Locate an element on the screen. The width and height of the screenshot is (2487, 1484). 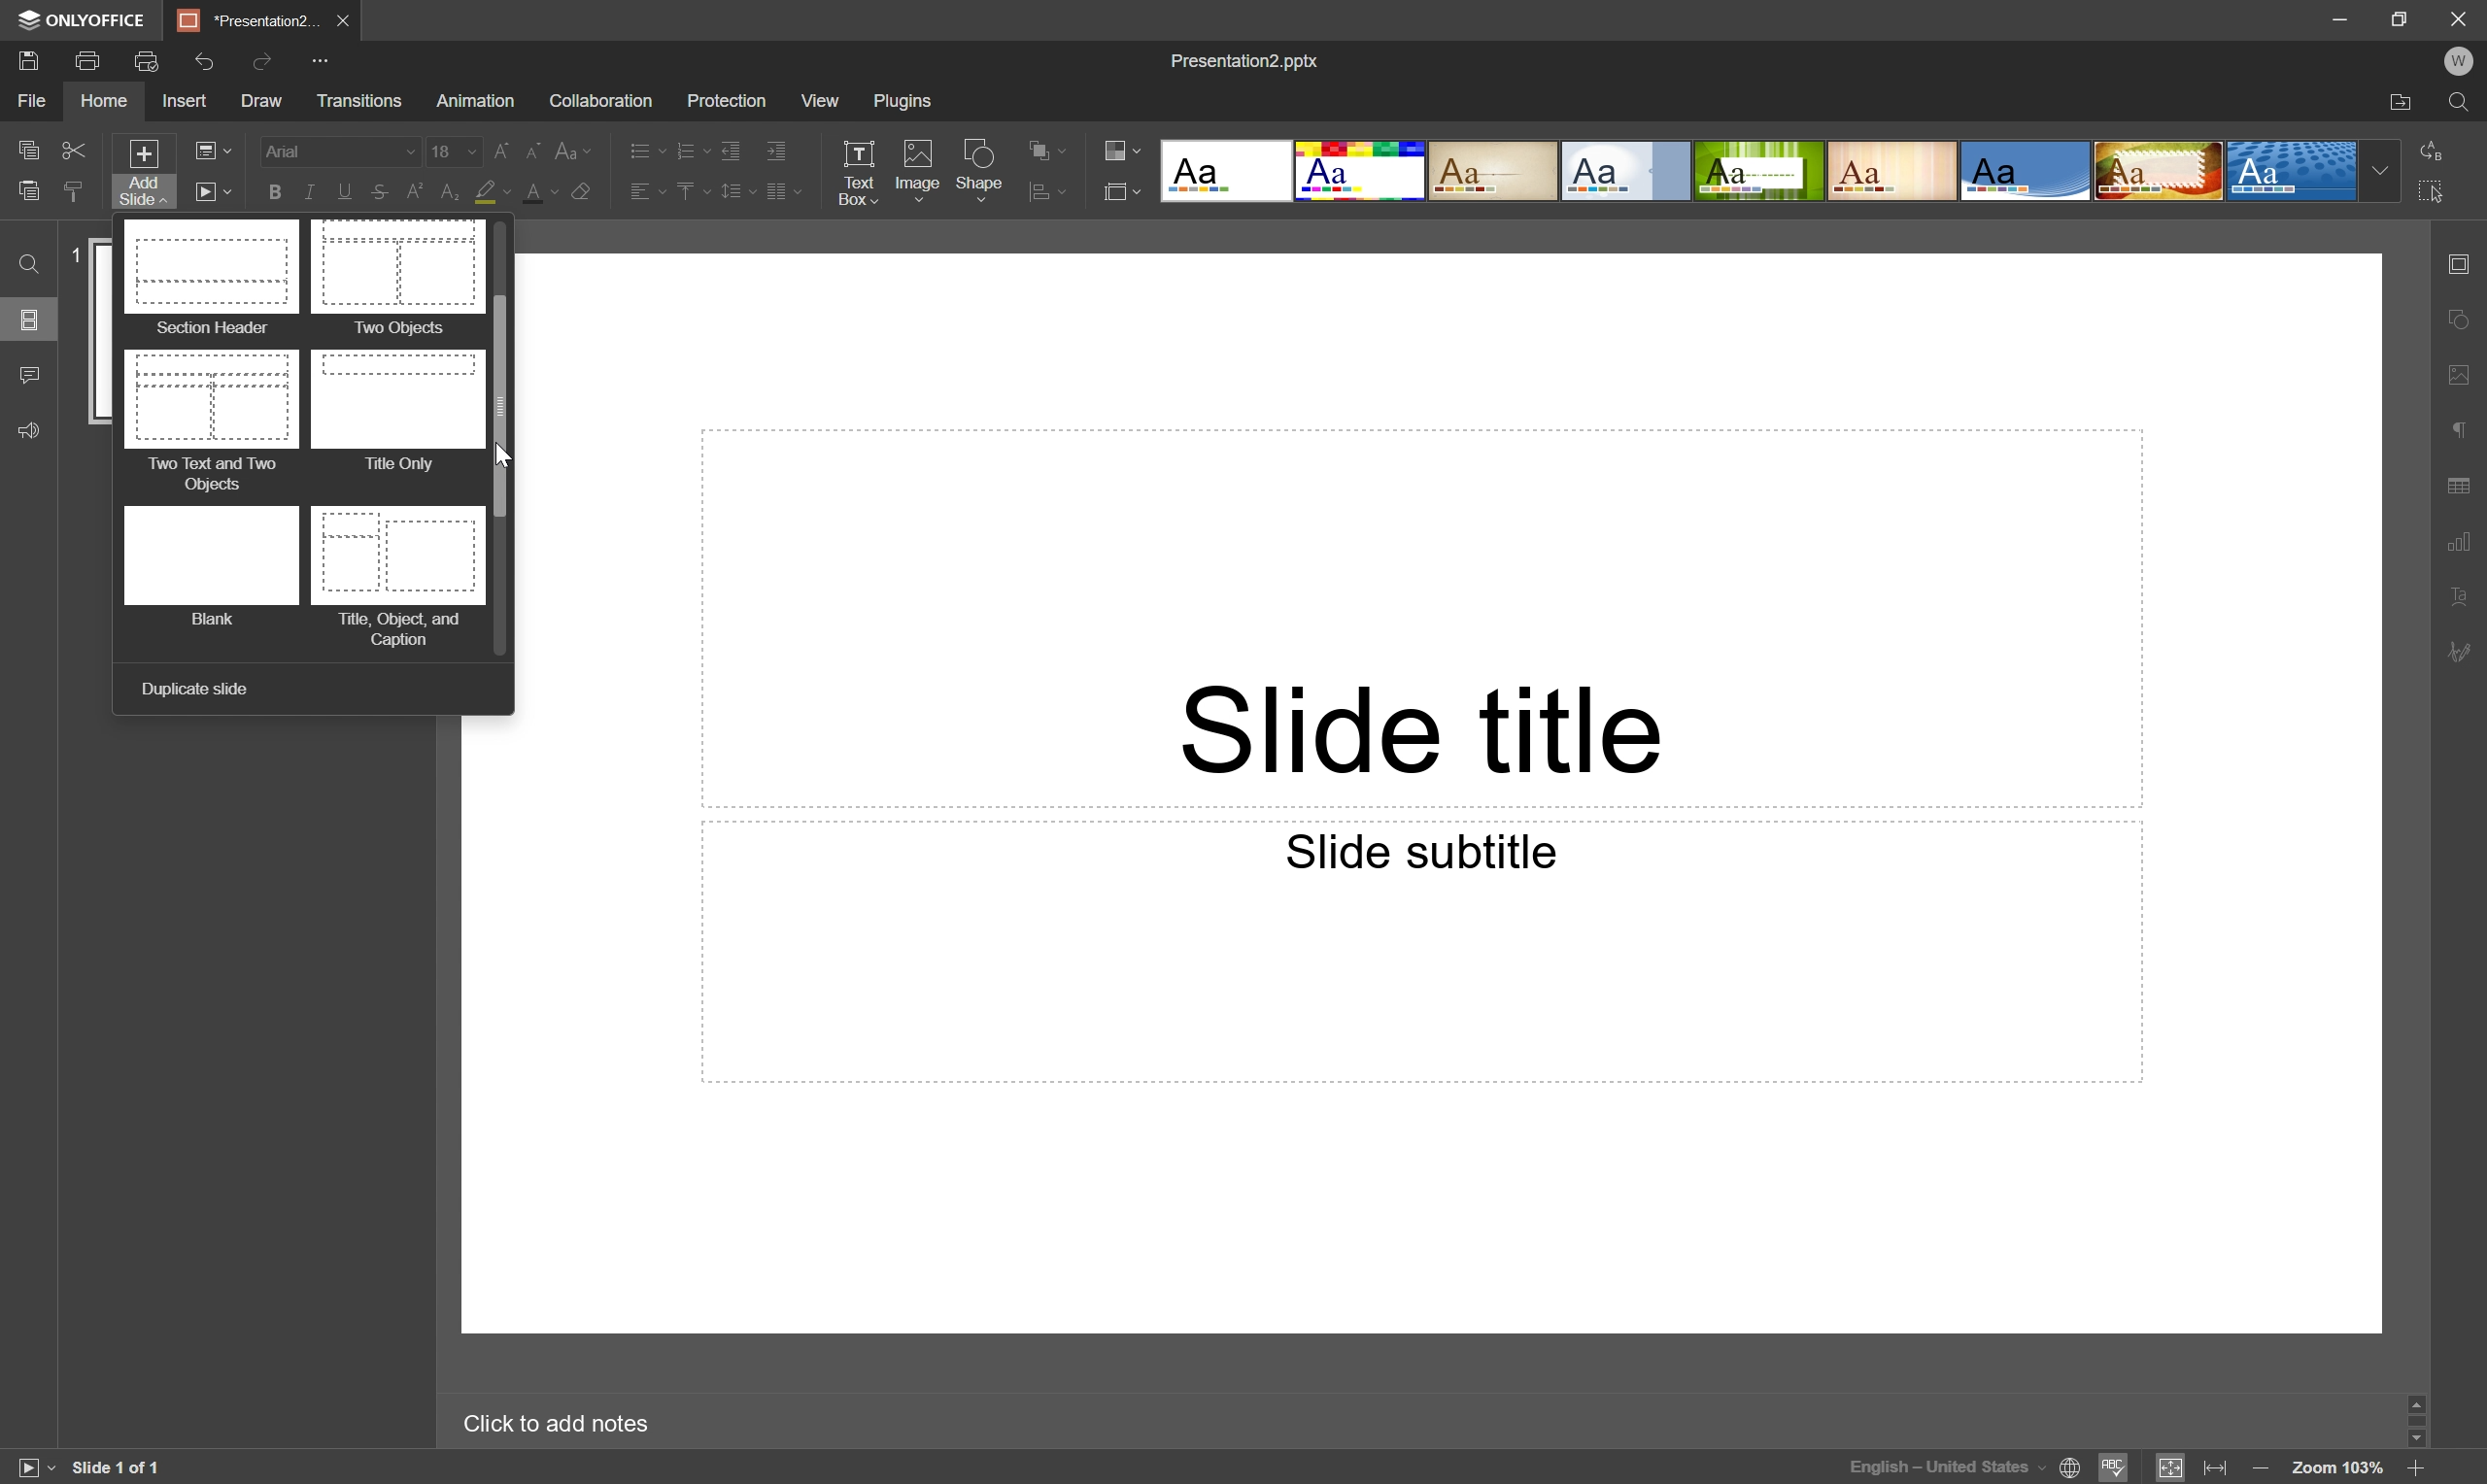
1 is located at coordinates (76, 254).